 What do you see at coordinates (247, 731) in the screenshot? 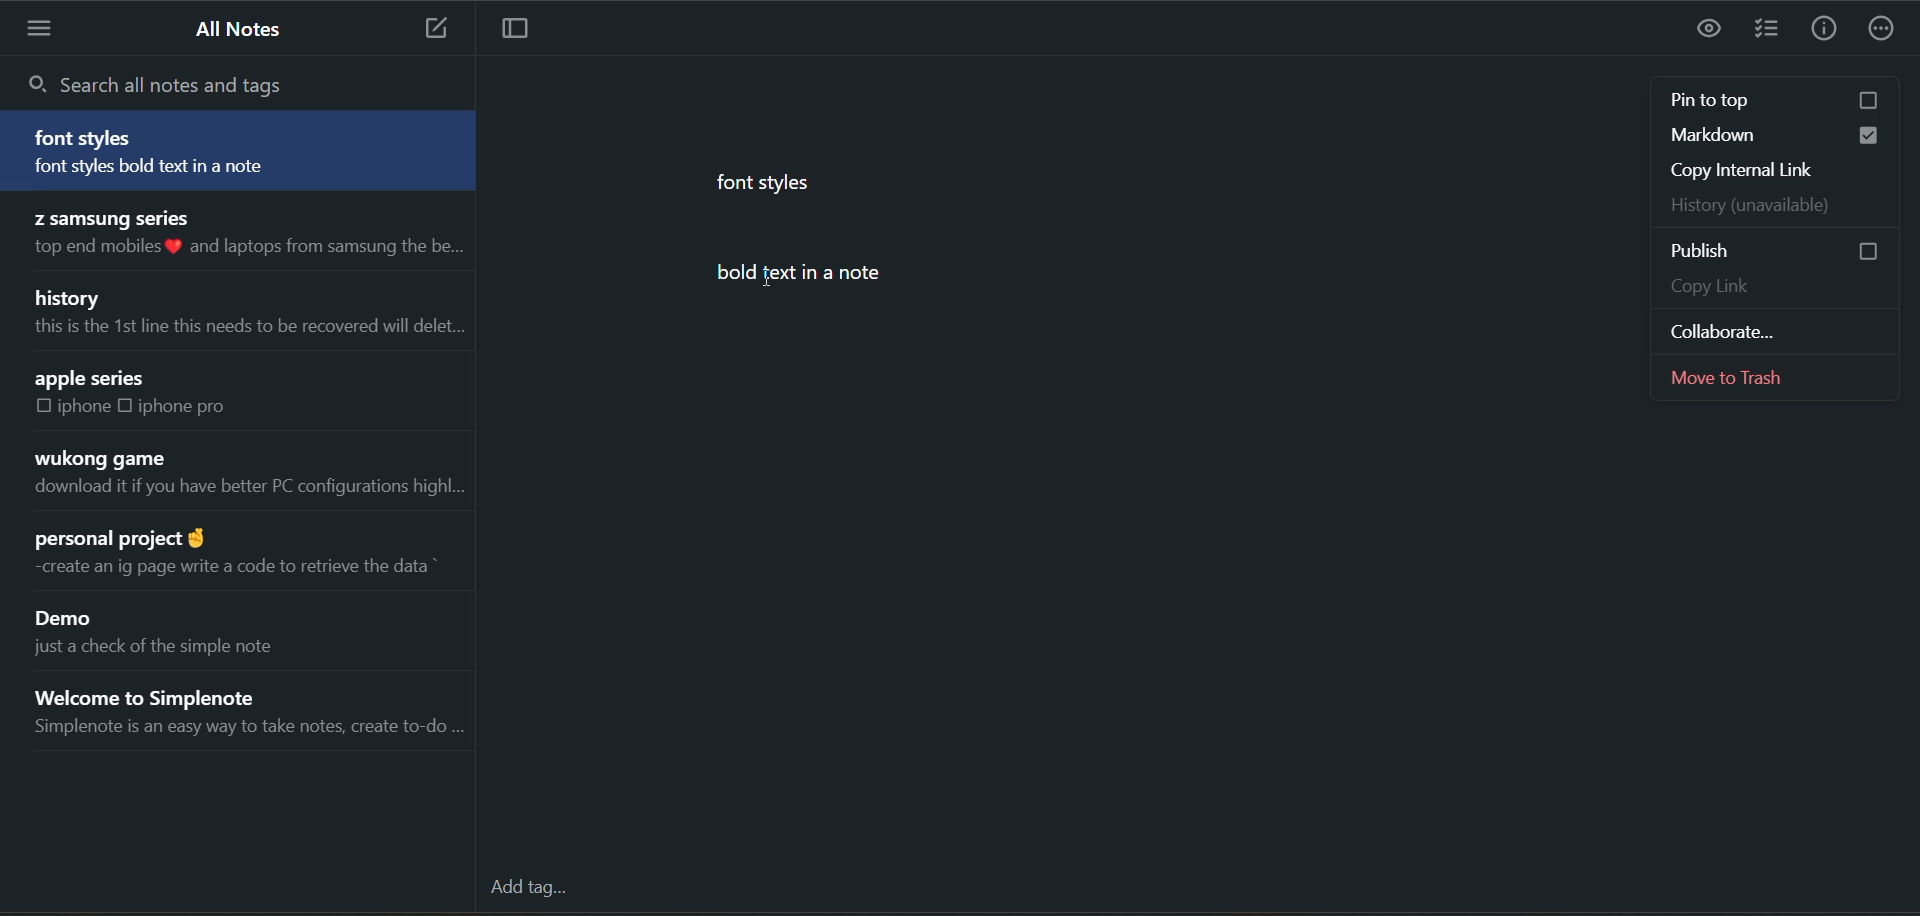
I see `Simplenote is an easy way to take notes, create to-do ...` at bounding box center [247, 731].